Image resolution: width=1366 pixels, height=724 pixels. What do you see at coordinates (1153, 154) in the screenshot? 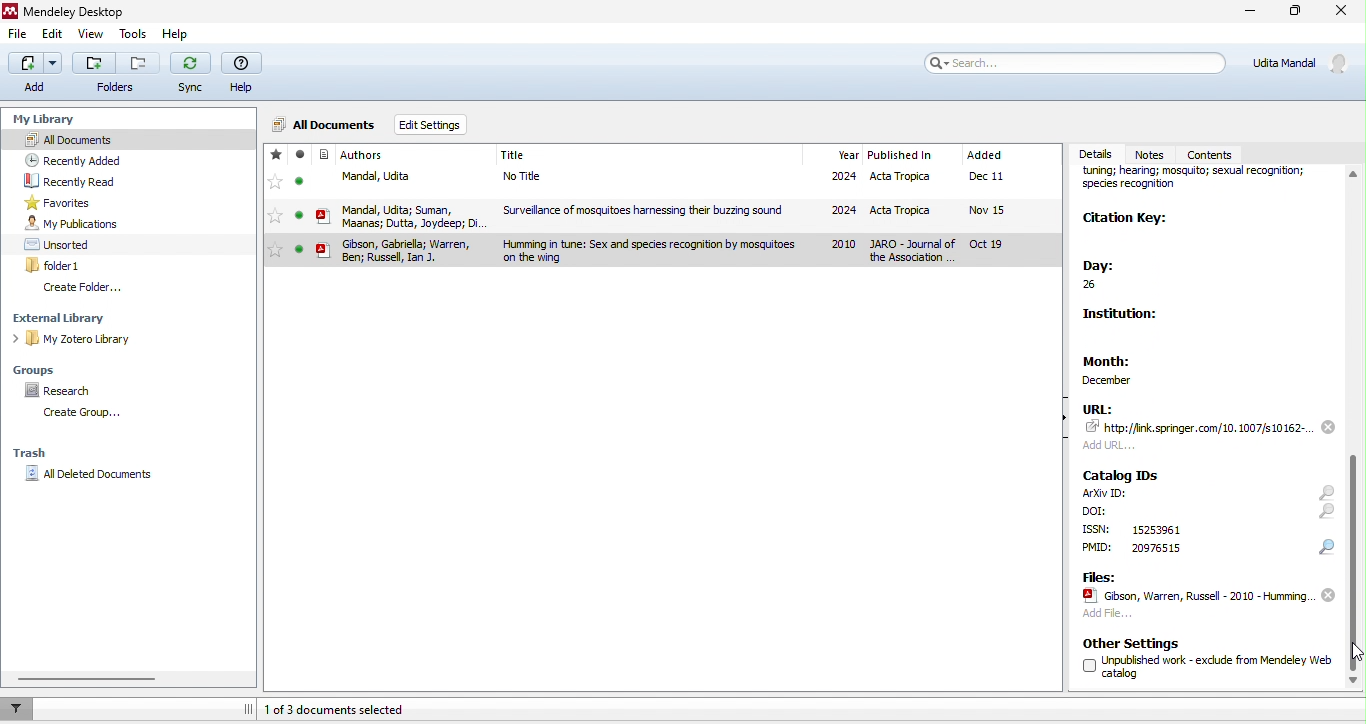
I see `notes` at bounding box center [1153, 154].